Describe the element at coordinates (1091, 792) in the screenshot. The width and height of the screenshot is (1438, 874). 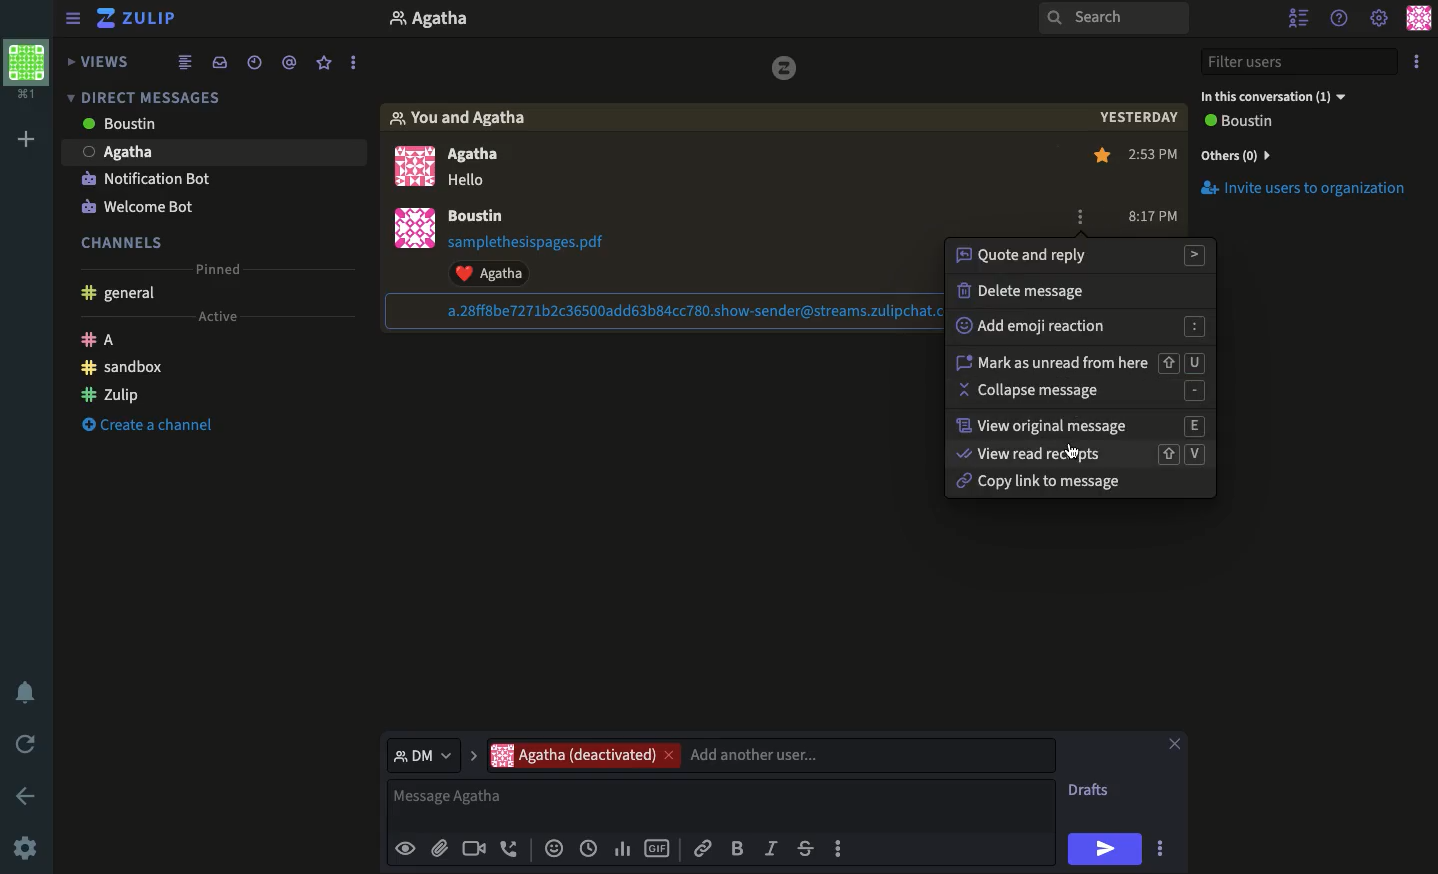
I see `Drafts` at that location.